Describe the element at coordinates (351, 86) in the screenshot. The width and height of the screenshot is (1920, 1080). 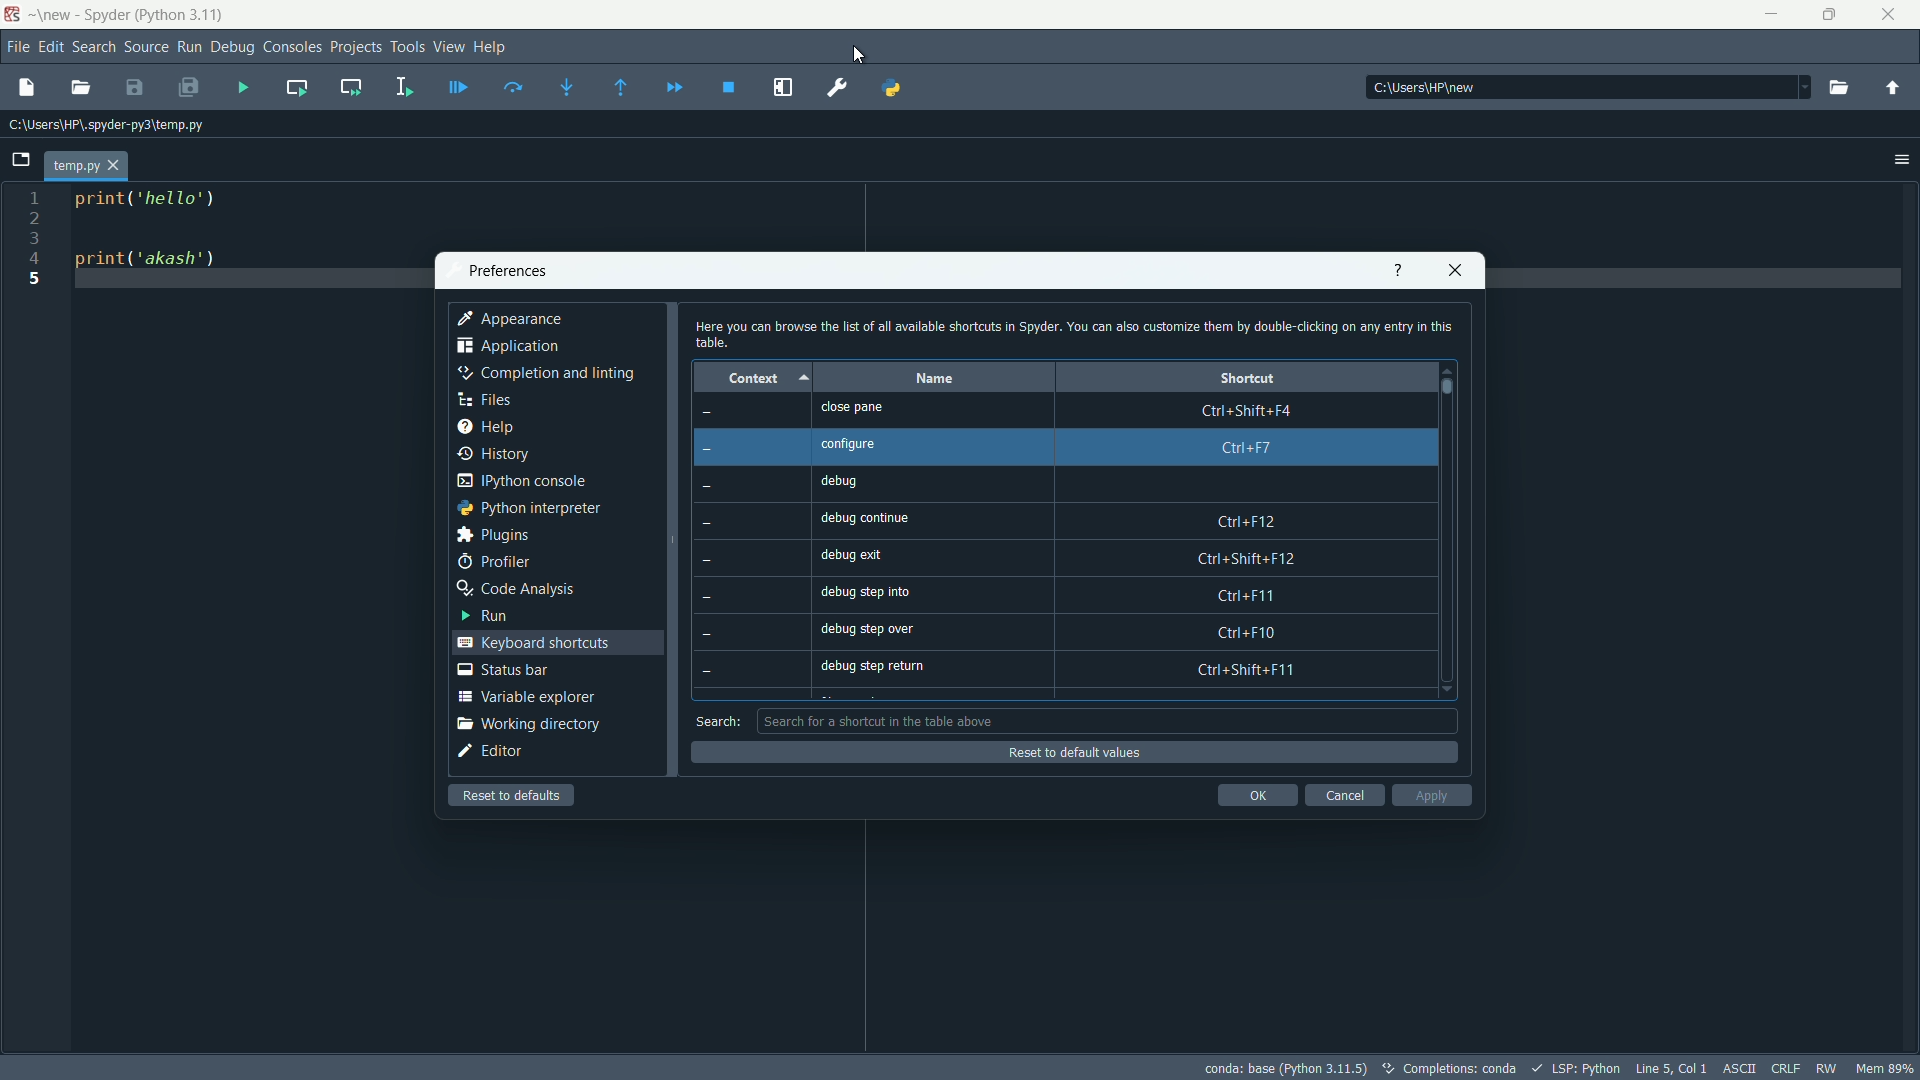
I see `run current cell and go to next one` at that location.